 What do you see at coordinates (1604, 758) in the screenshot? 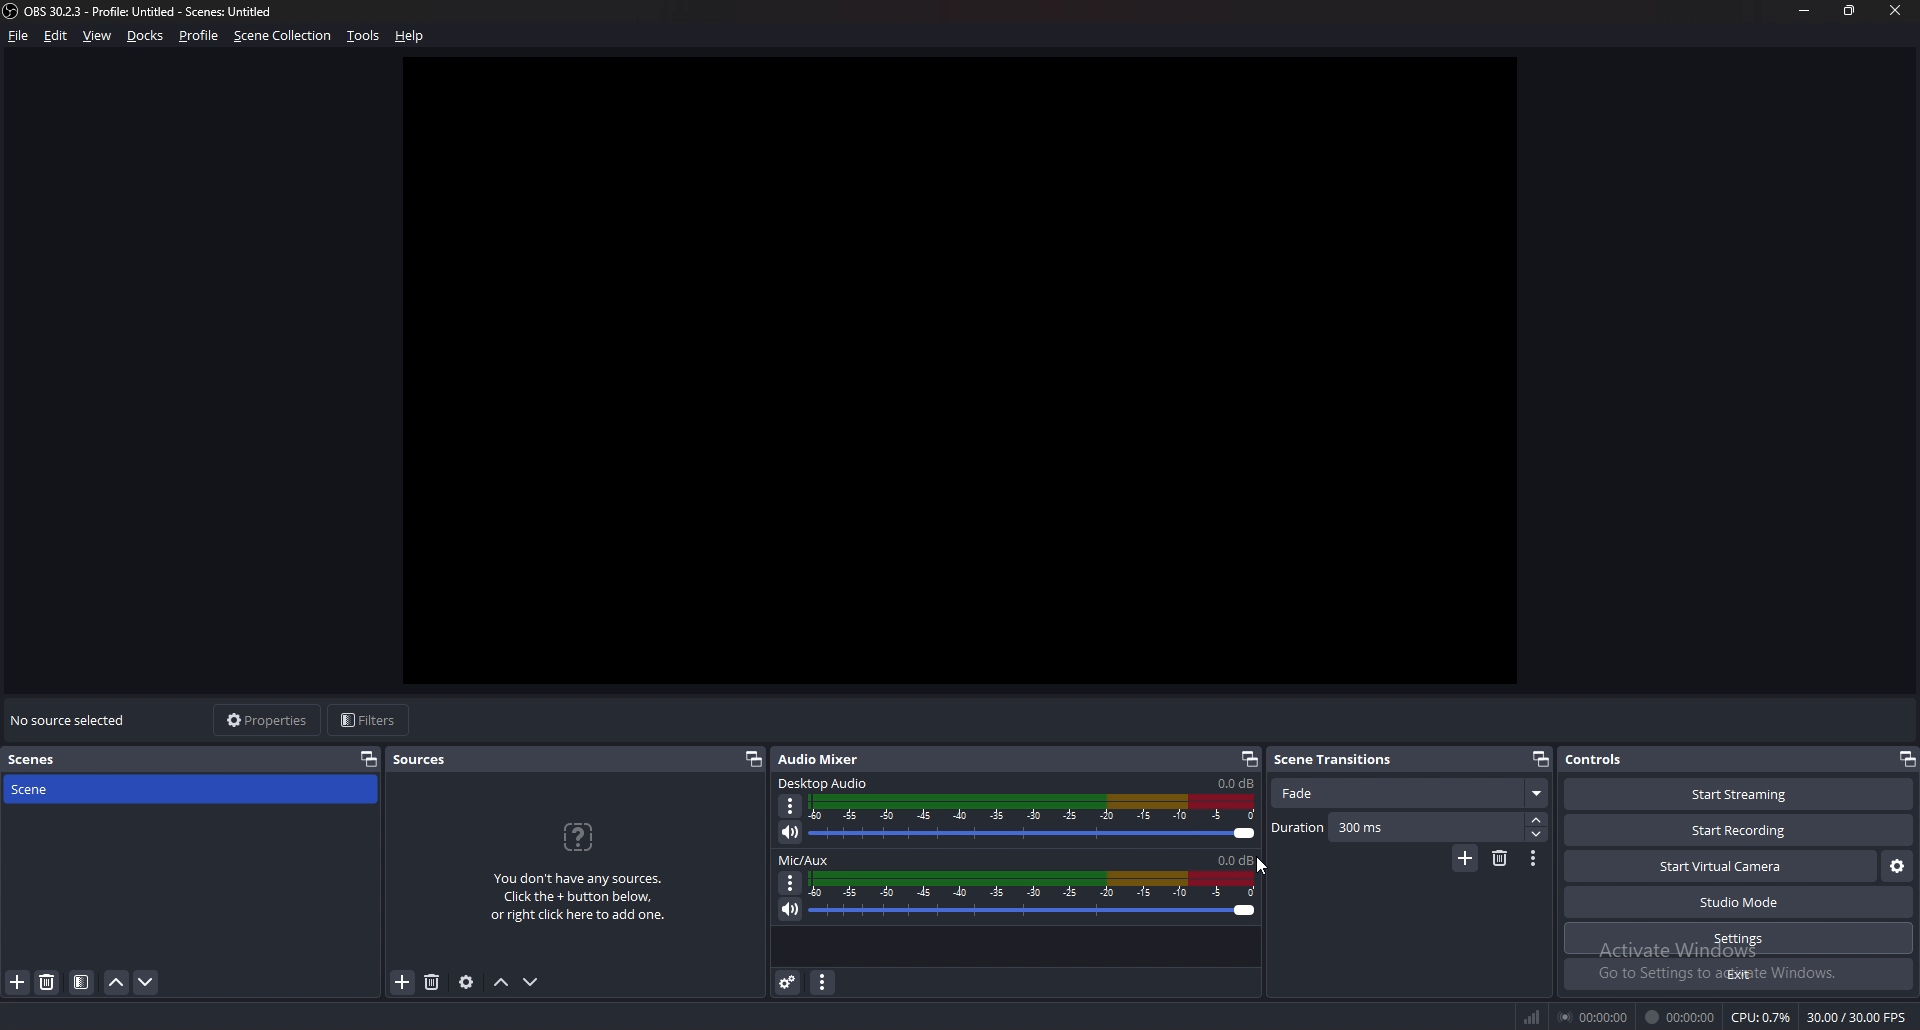
I see `controls` at bounding box center [1604, 758].